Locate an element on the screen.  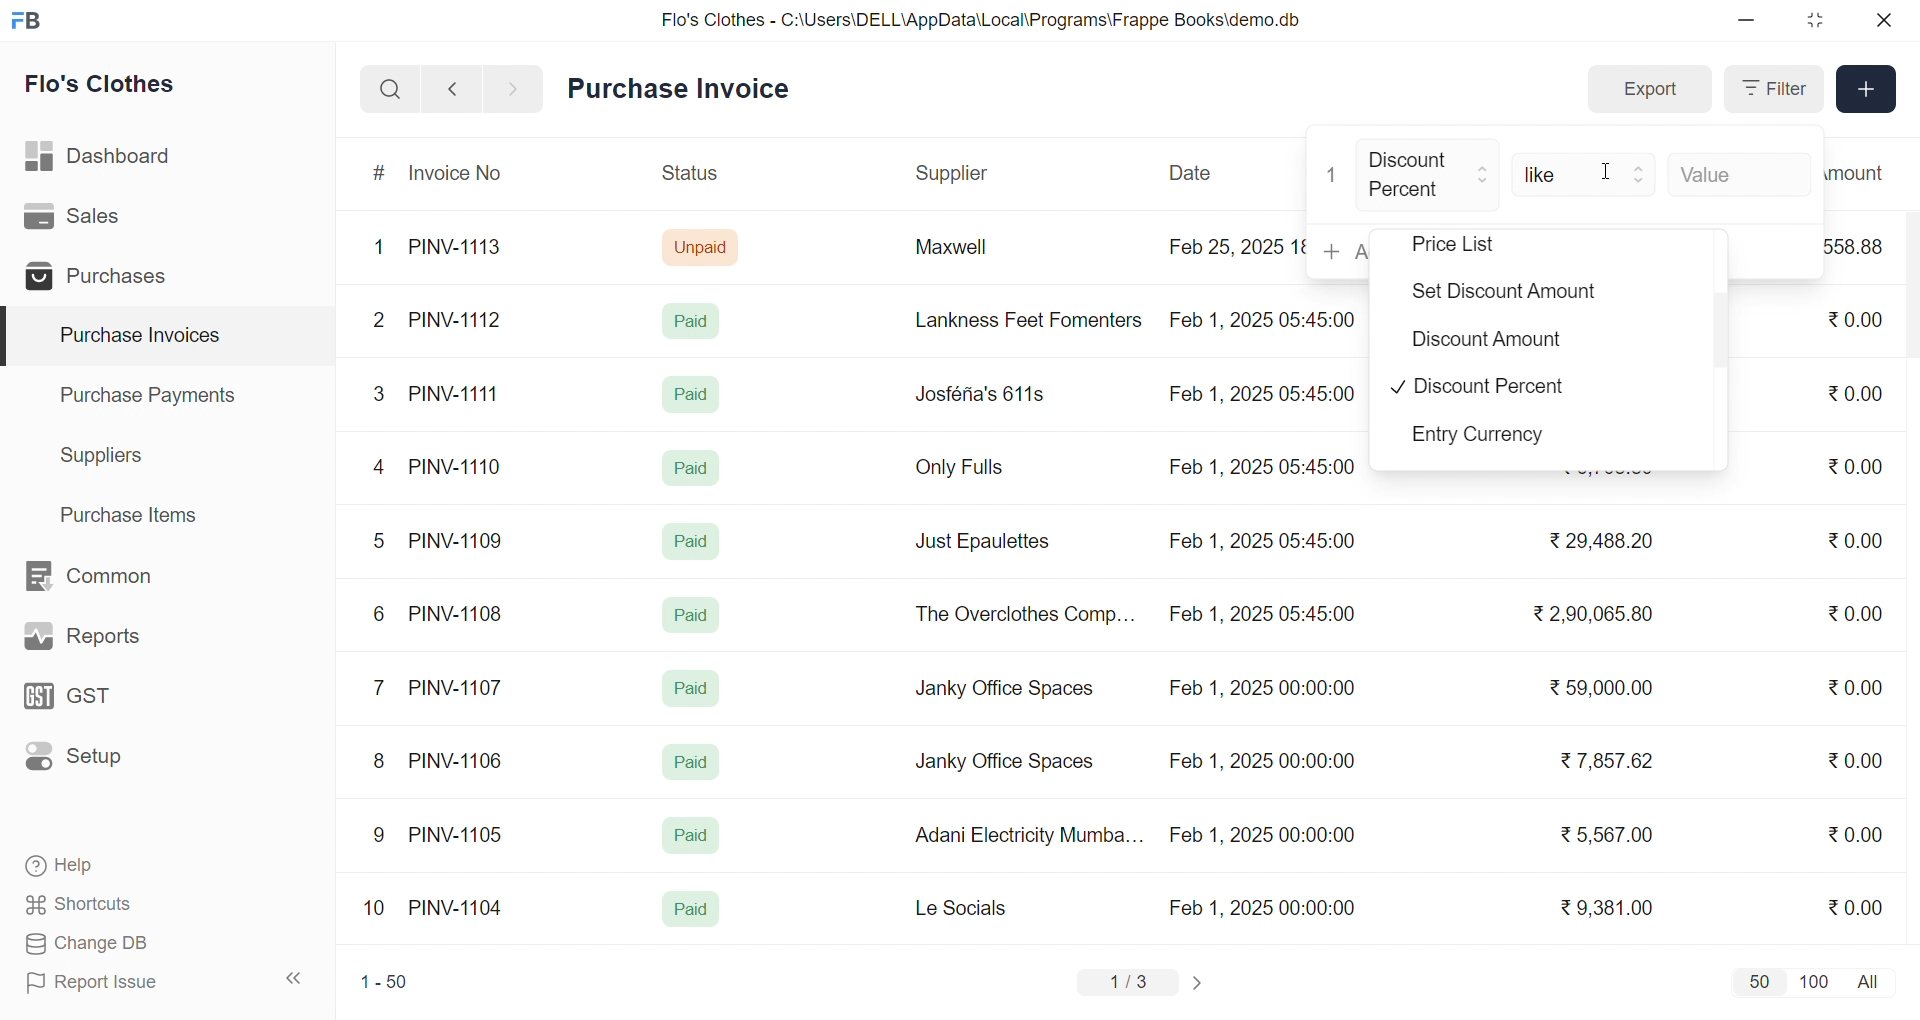
Feb 1, 2025 00:00:00 is located at coordinates (1262, 835).